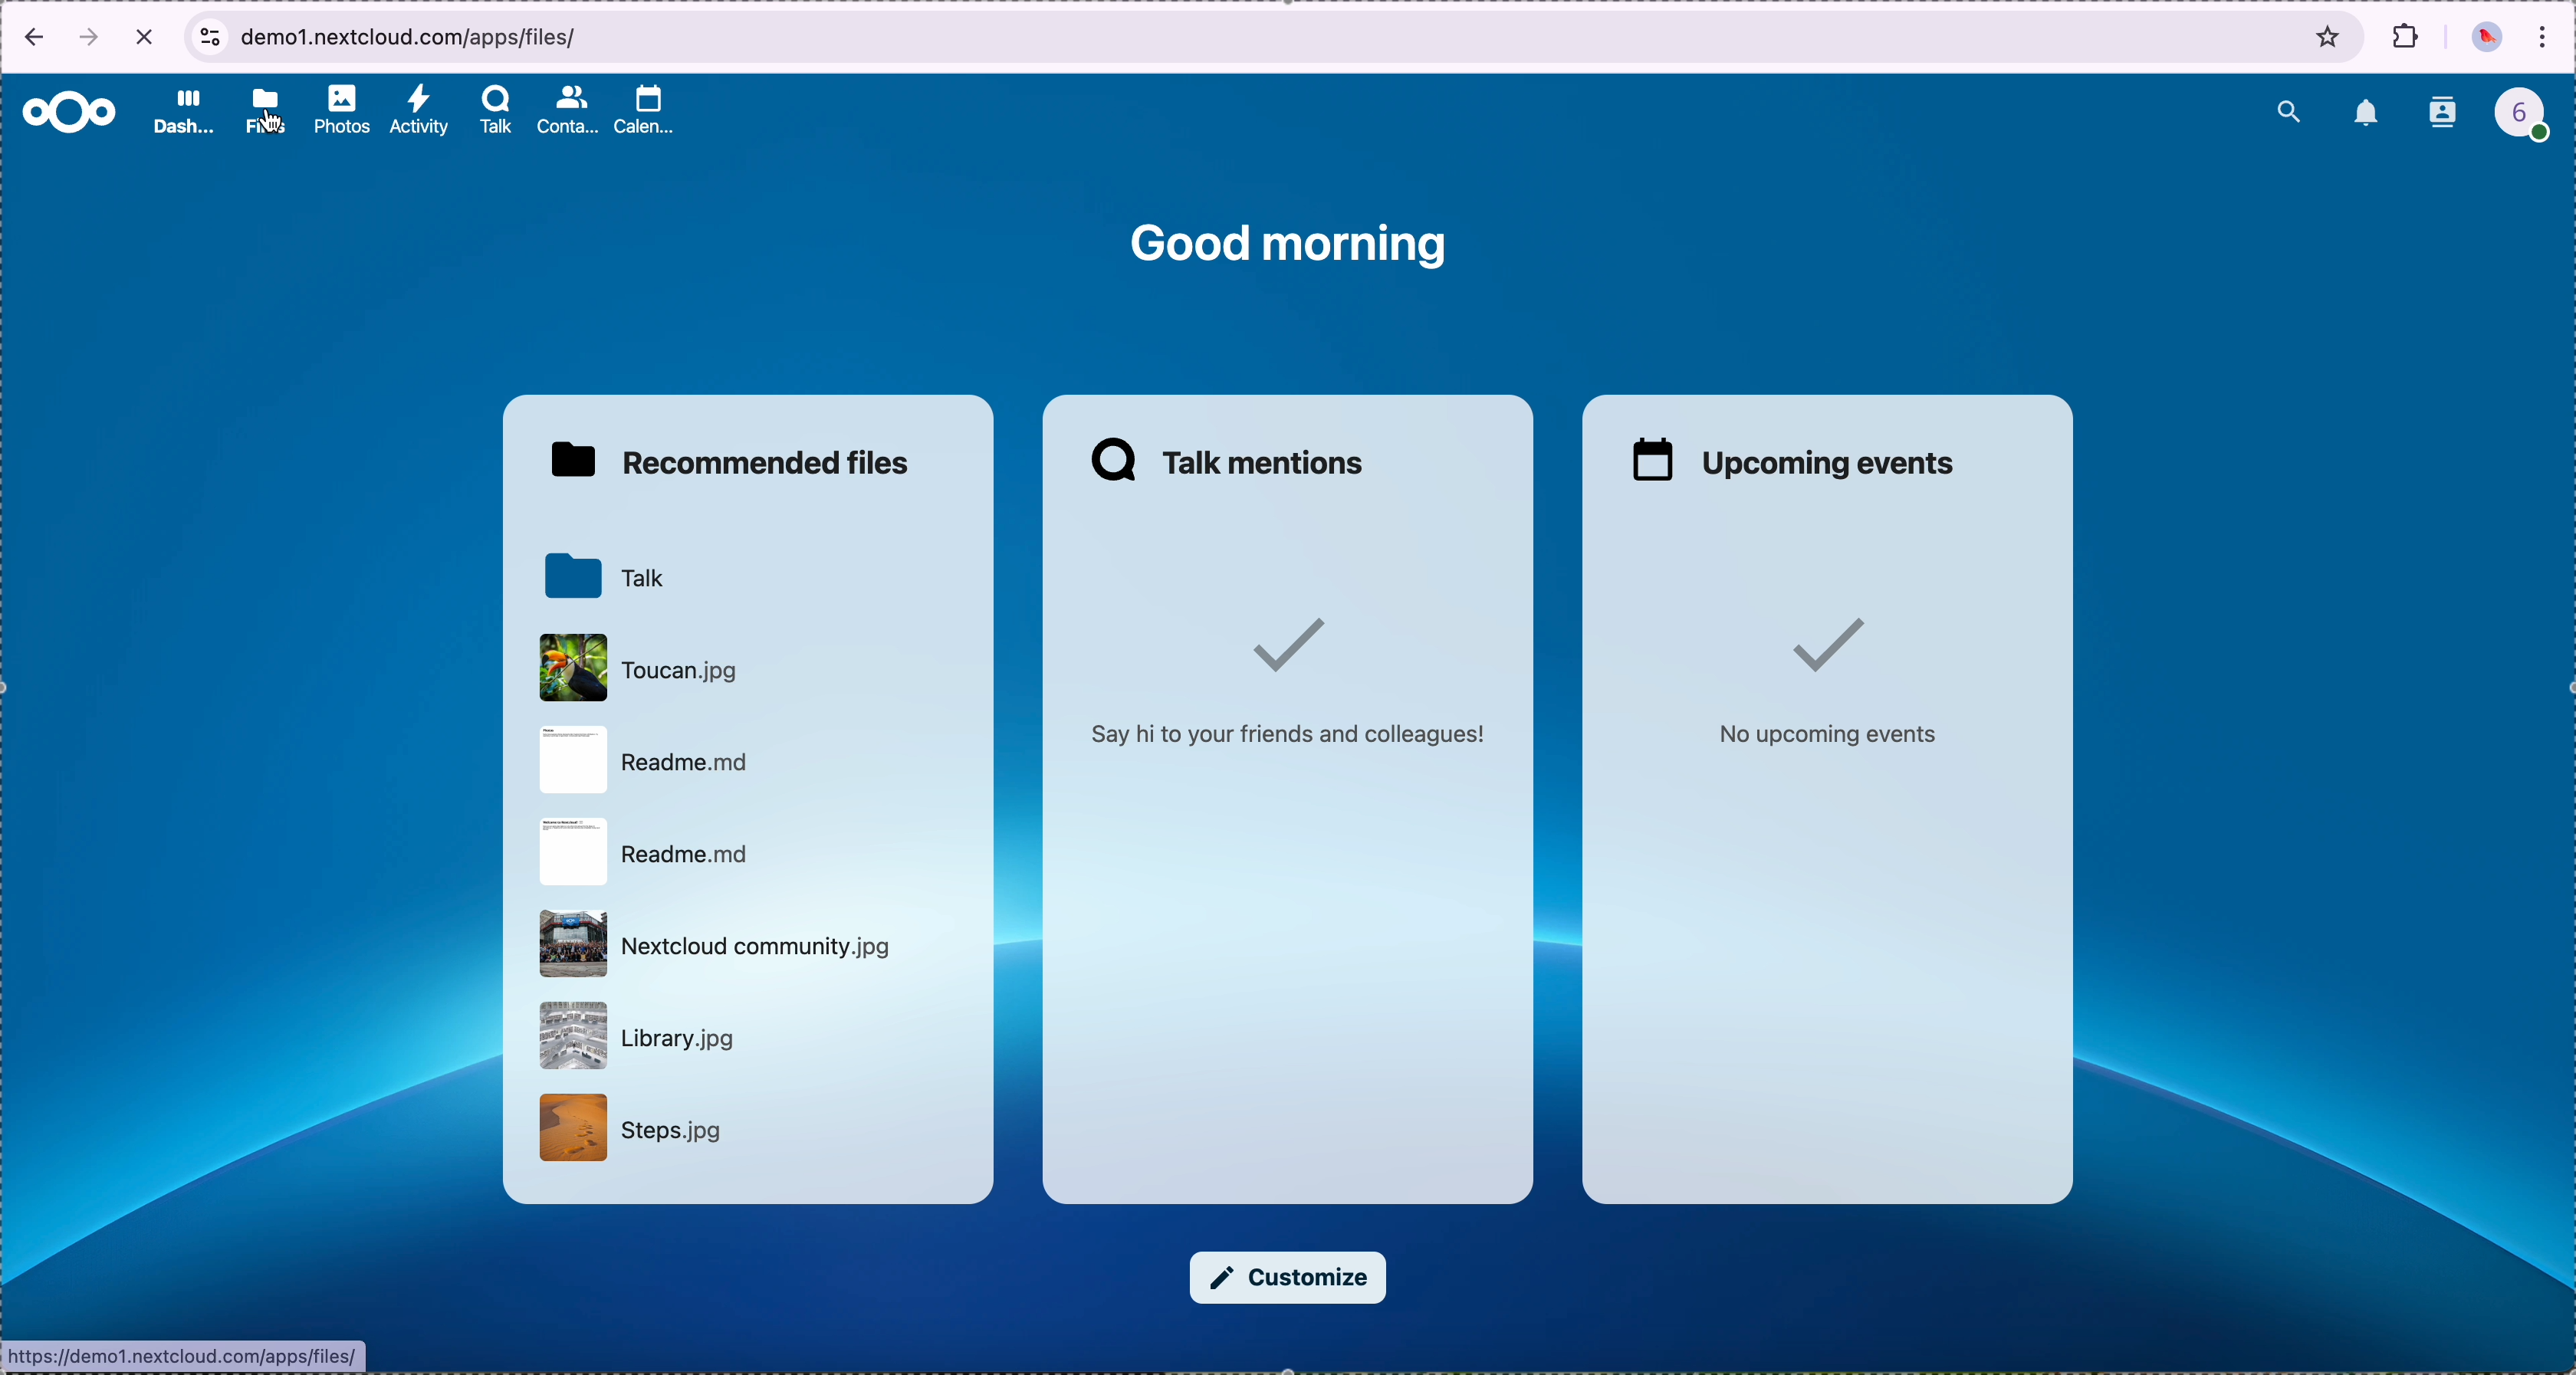  What do you see at coordinates (2534, 119) in the screenshot?
I see `profile` at bounding box center [2534, 119].